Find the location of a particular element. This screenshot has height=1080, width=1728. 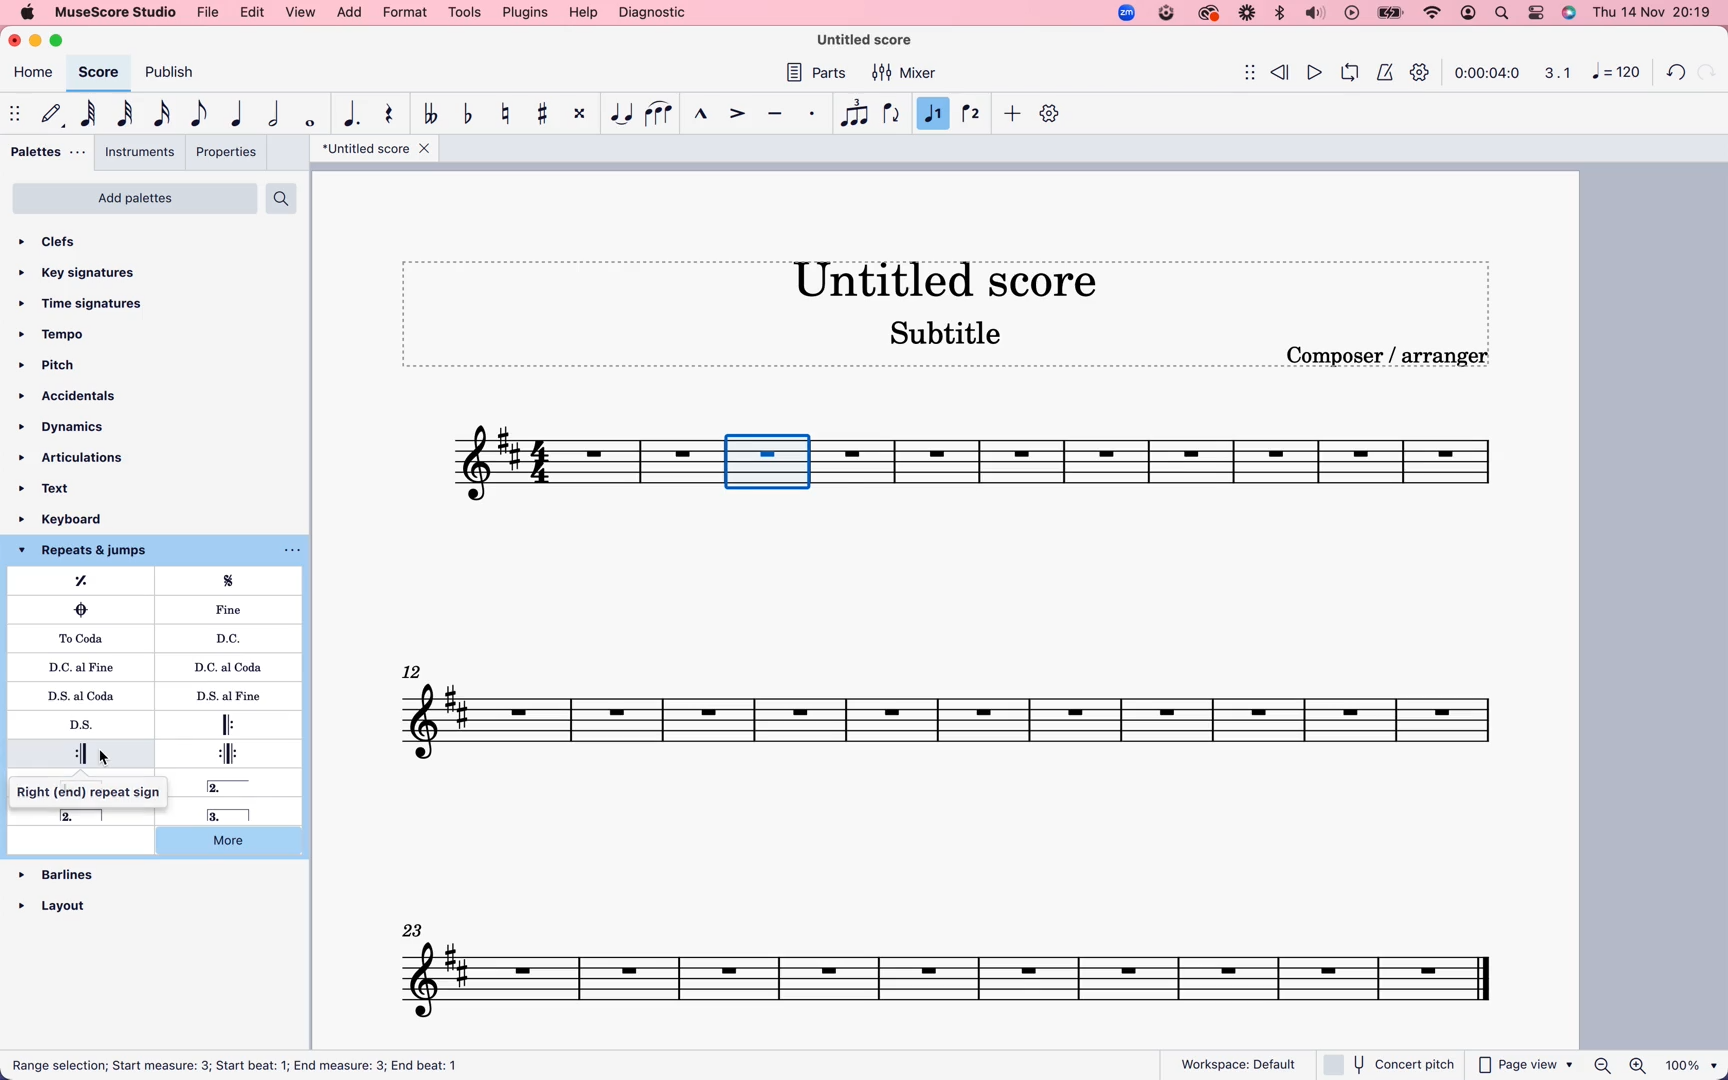

Score is located at coordinates (582, 464).